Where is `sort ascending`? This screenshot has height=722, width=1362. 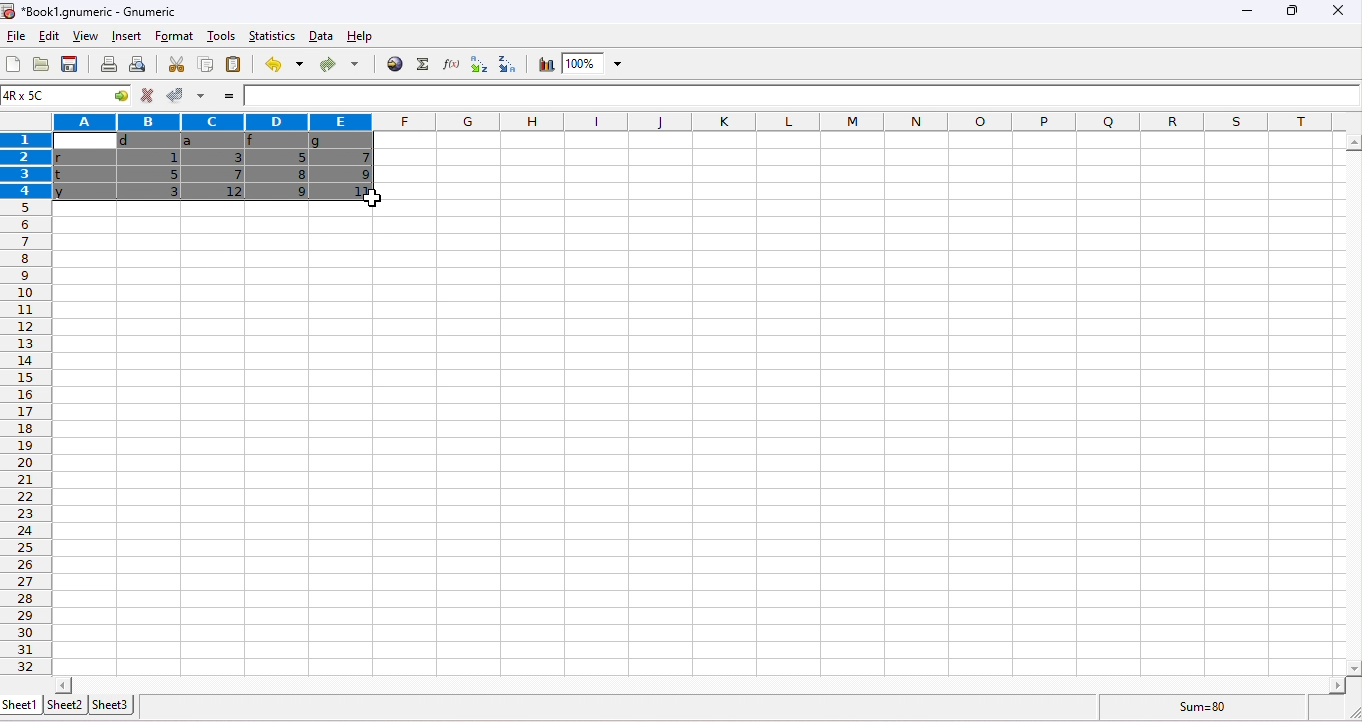 sort ascending is located at coordinates (477, 64).